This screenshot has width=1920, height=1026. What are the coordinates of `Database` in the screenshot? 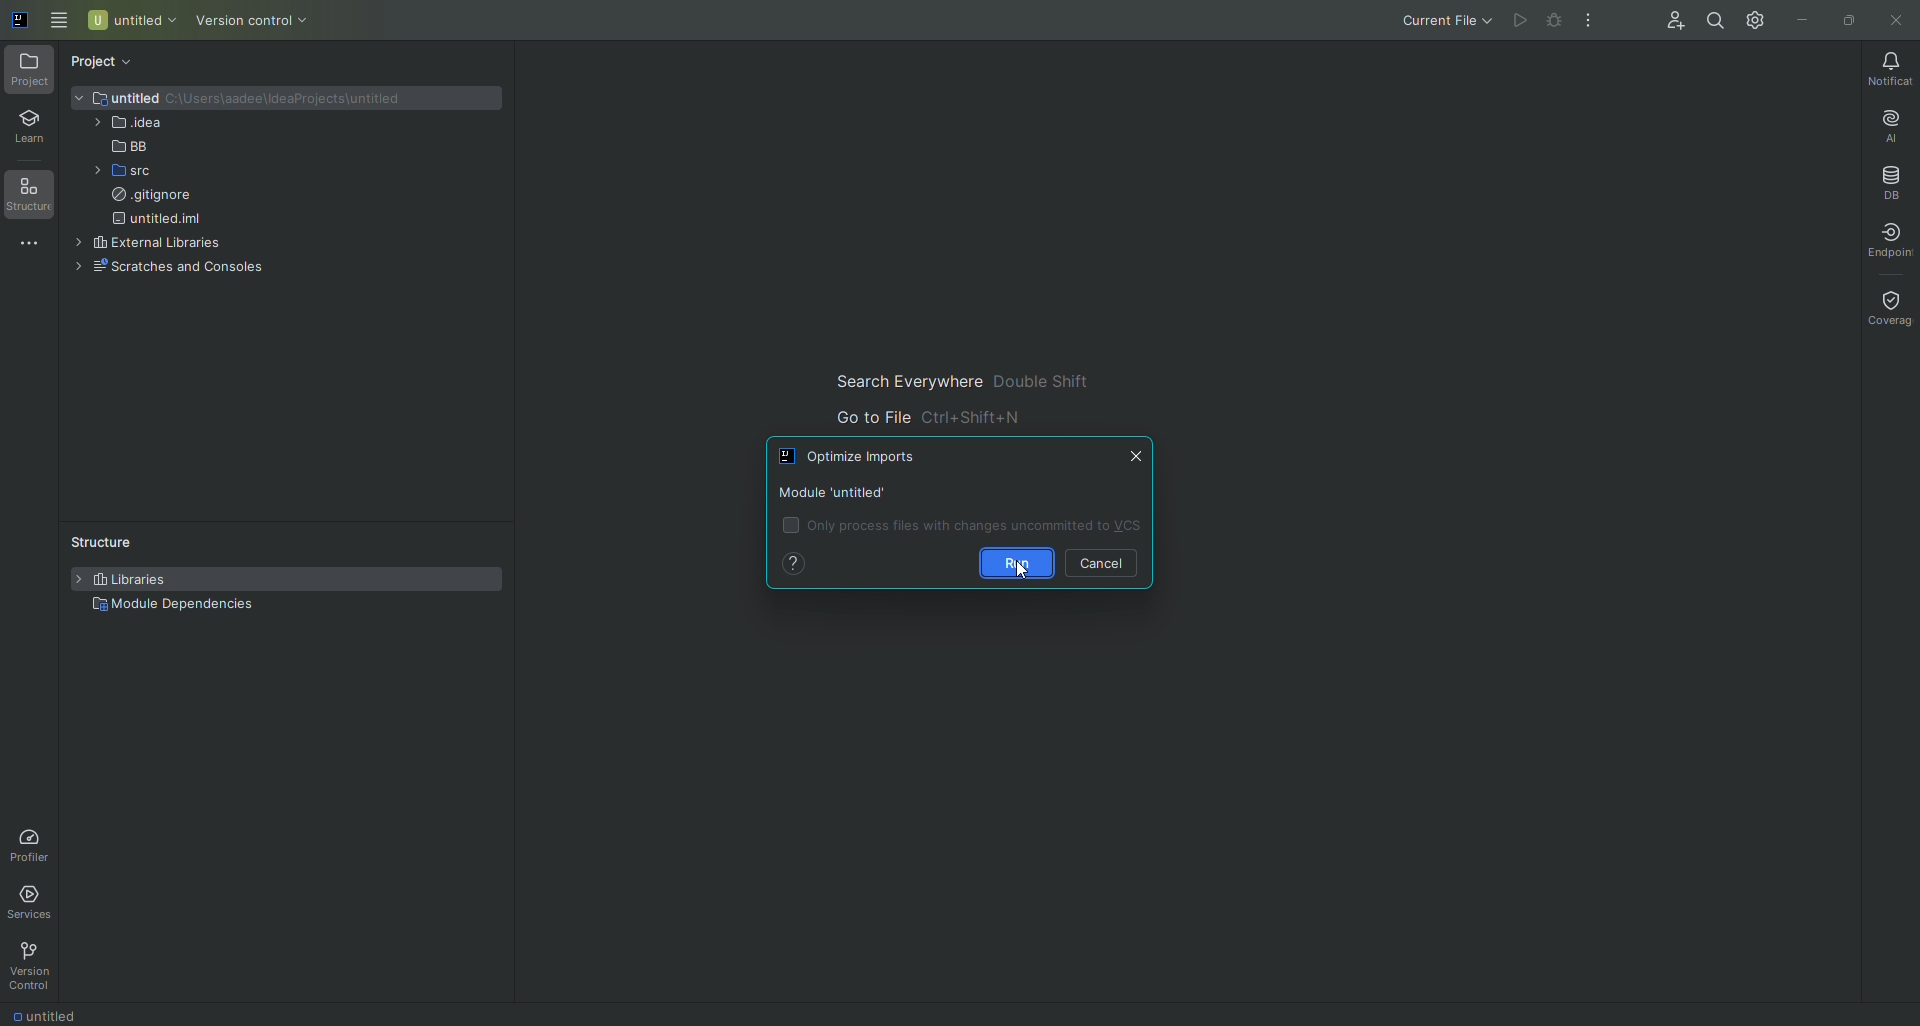 It's located at (1884, 183).